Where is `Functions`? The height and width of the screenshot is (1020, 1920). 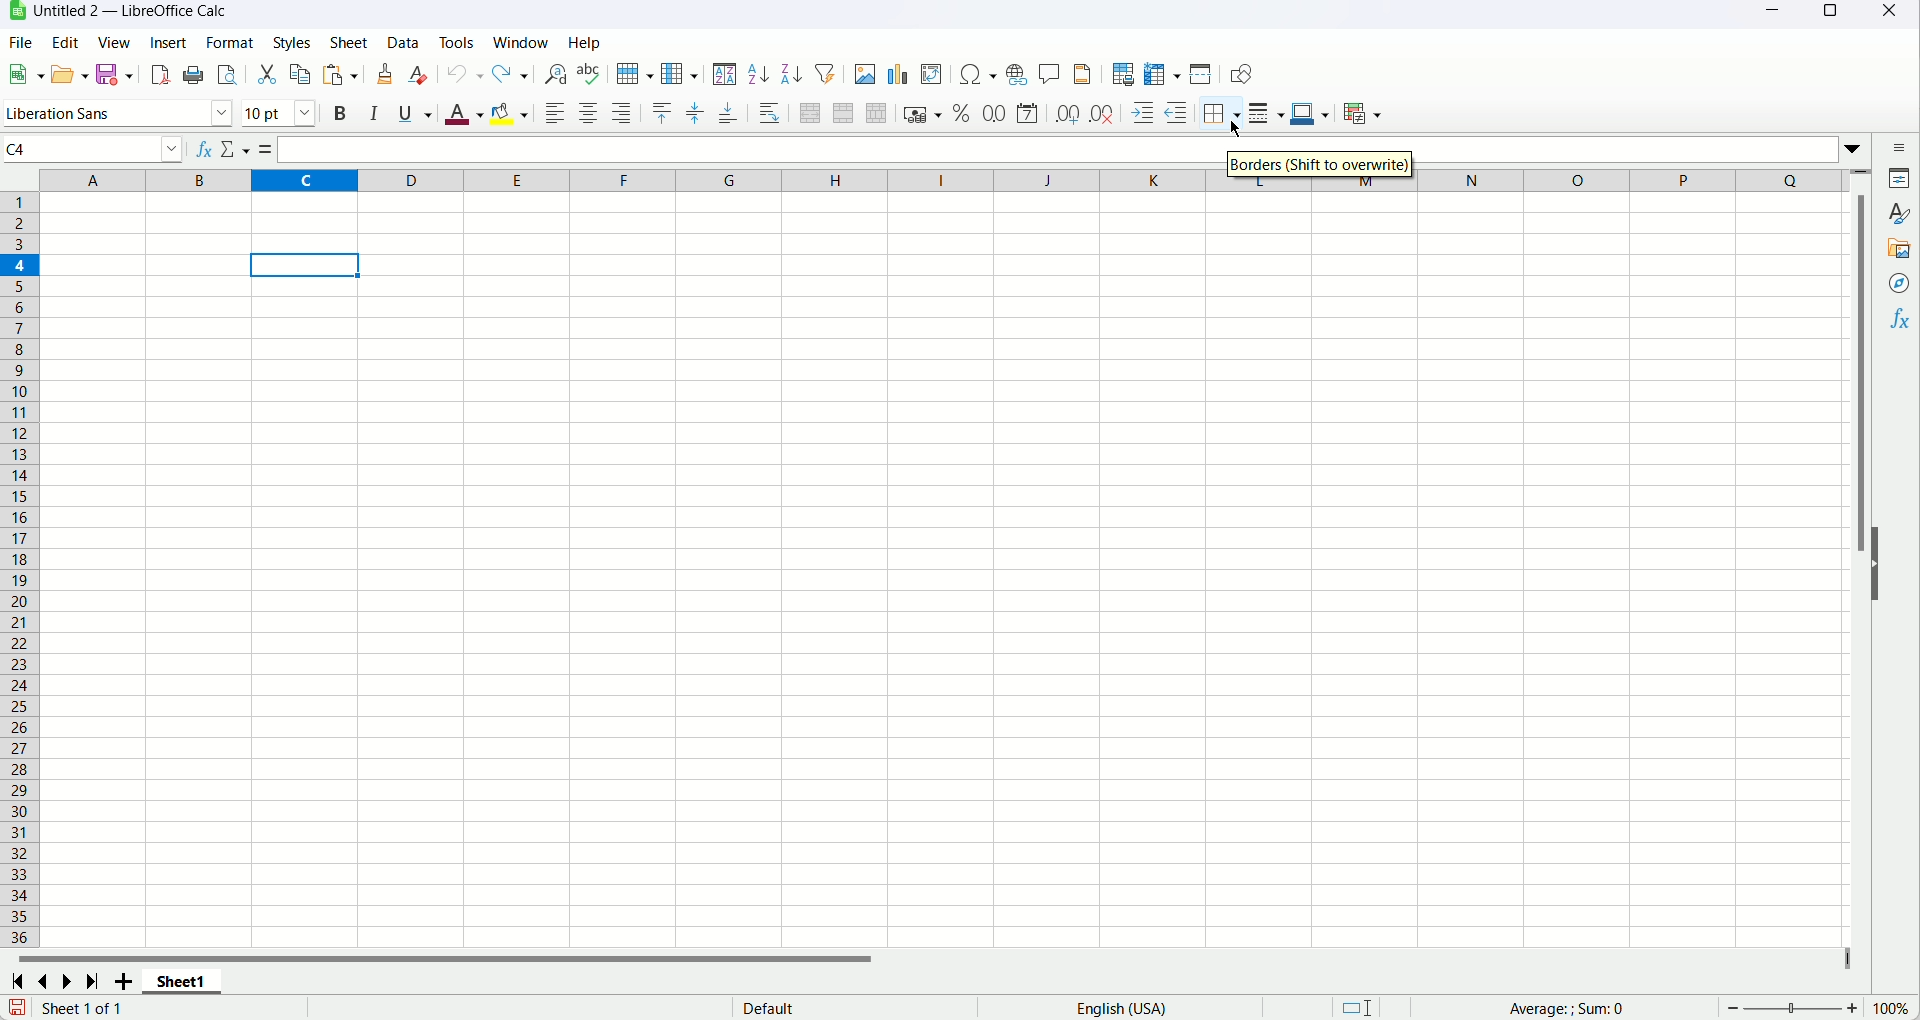
Functions is located at coordinates (1902, 317).